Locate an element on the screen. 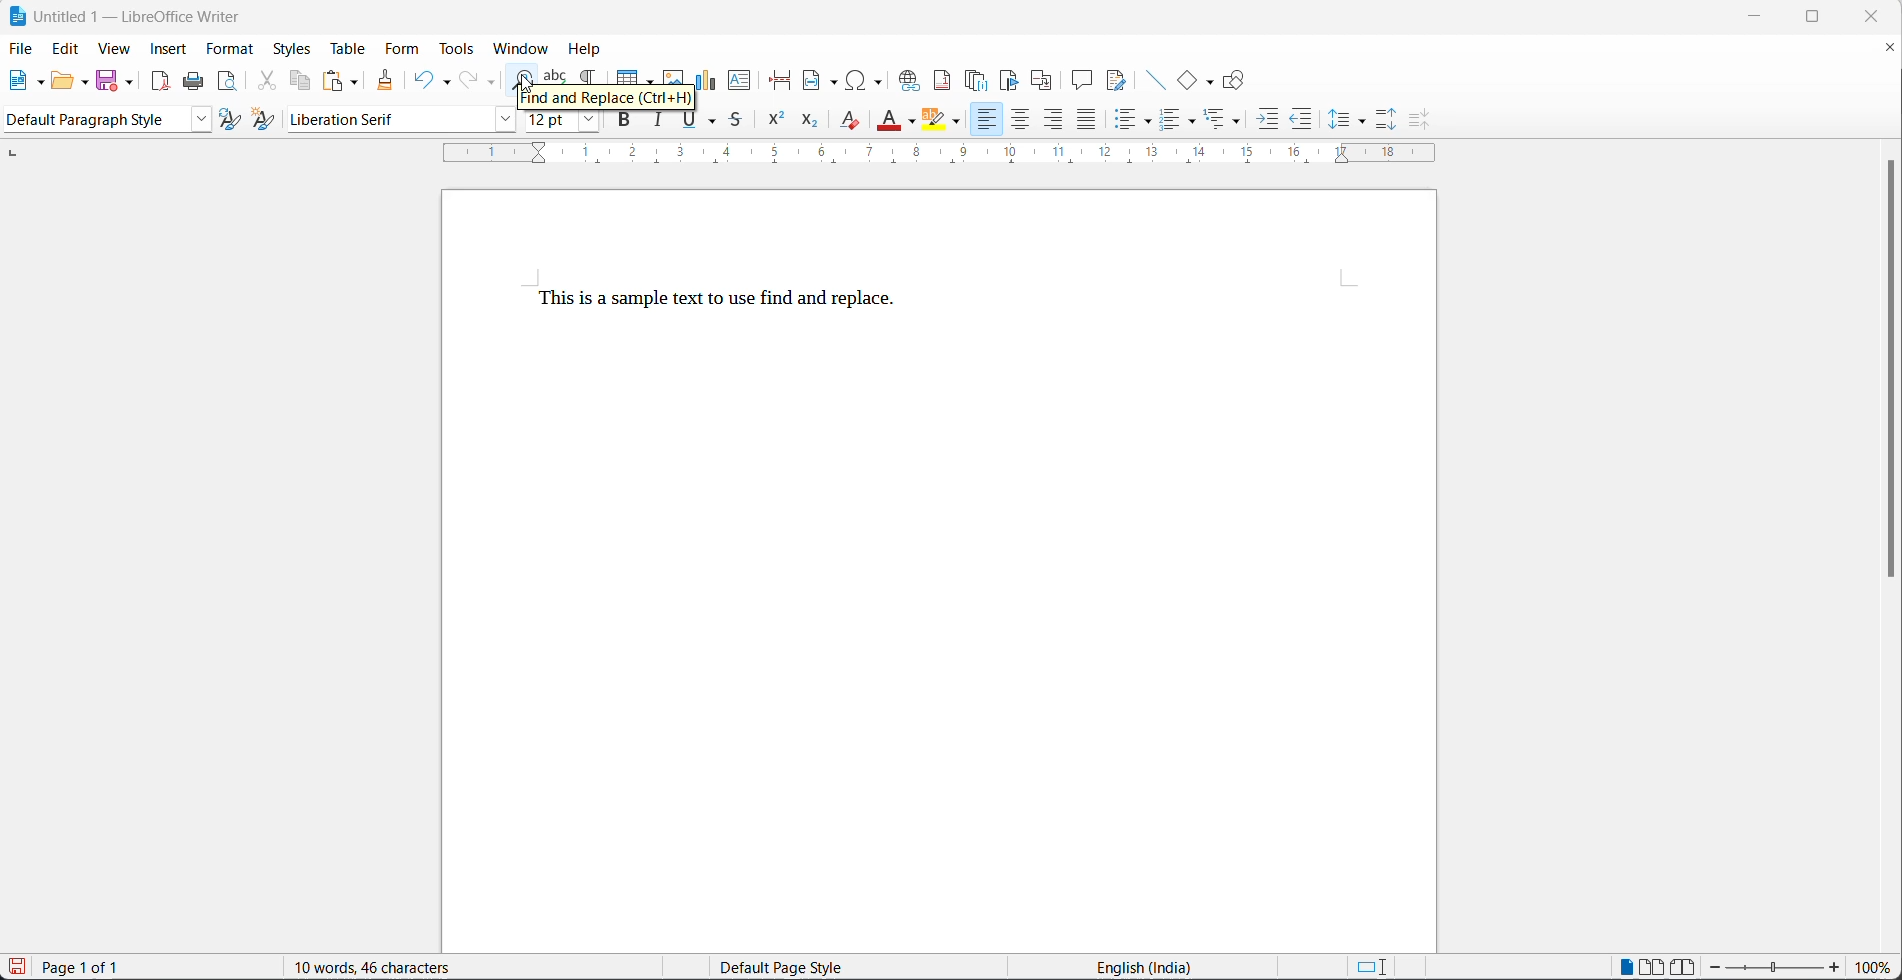  text align left is located at coordinates (1055, 122).